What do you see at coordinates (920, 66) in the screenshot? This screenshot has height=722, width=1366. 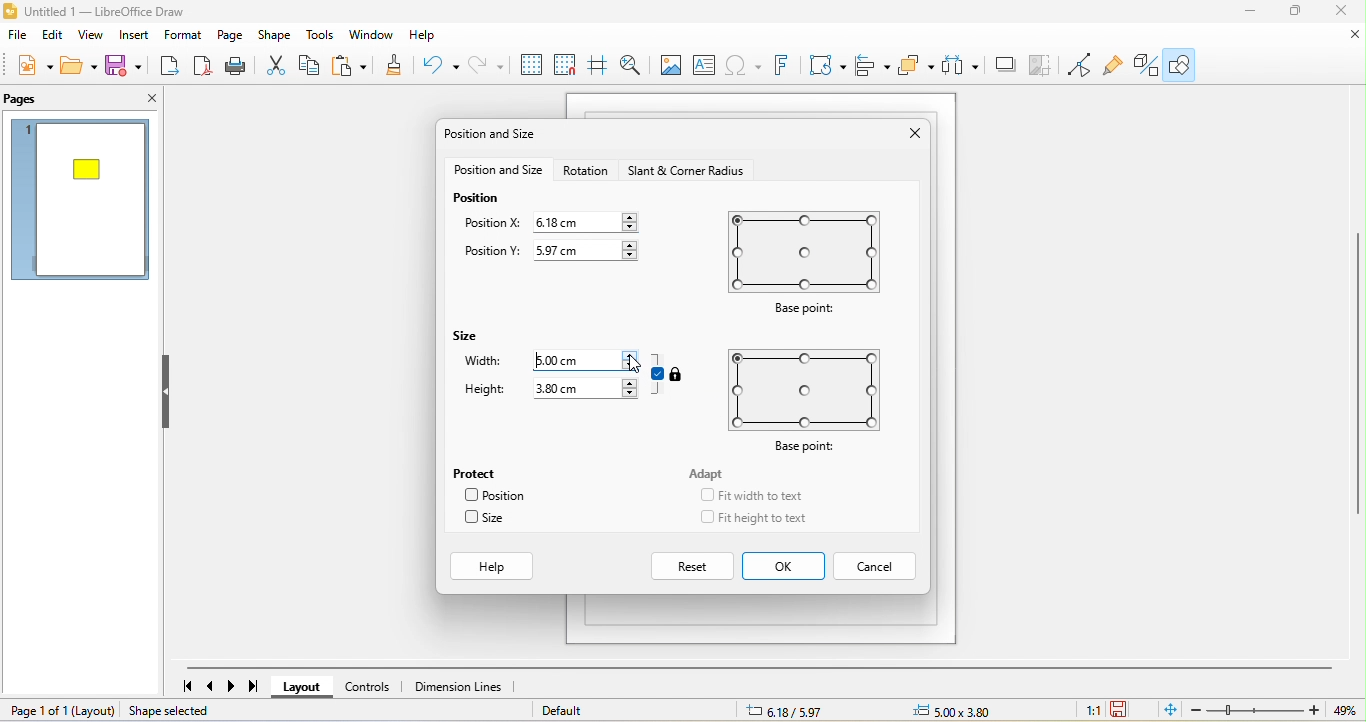 I see `arrange` at bounding box center [920, 66].